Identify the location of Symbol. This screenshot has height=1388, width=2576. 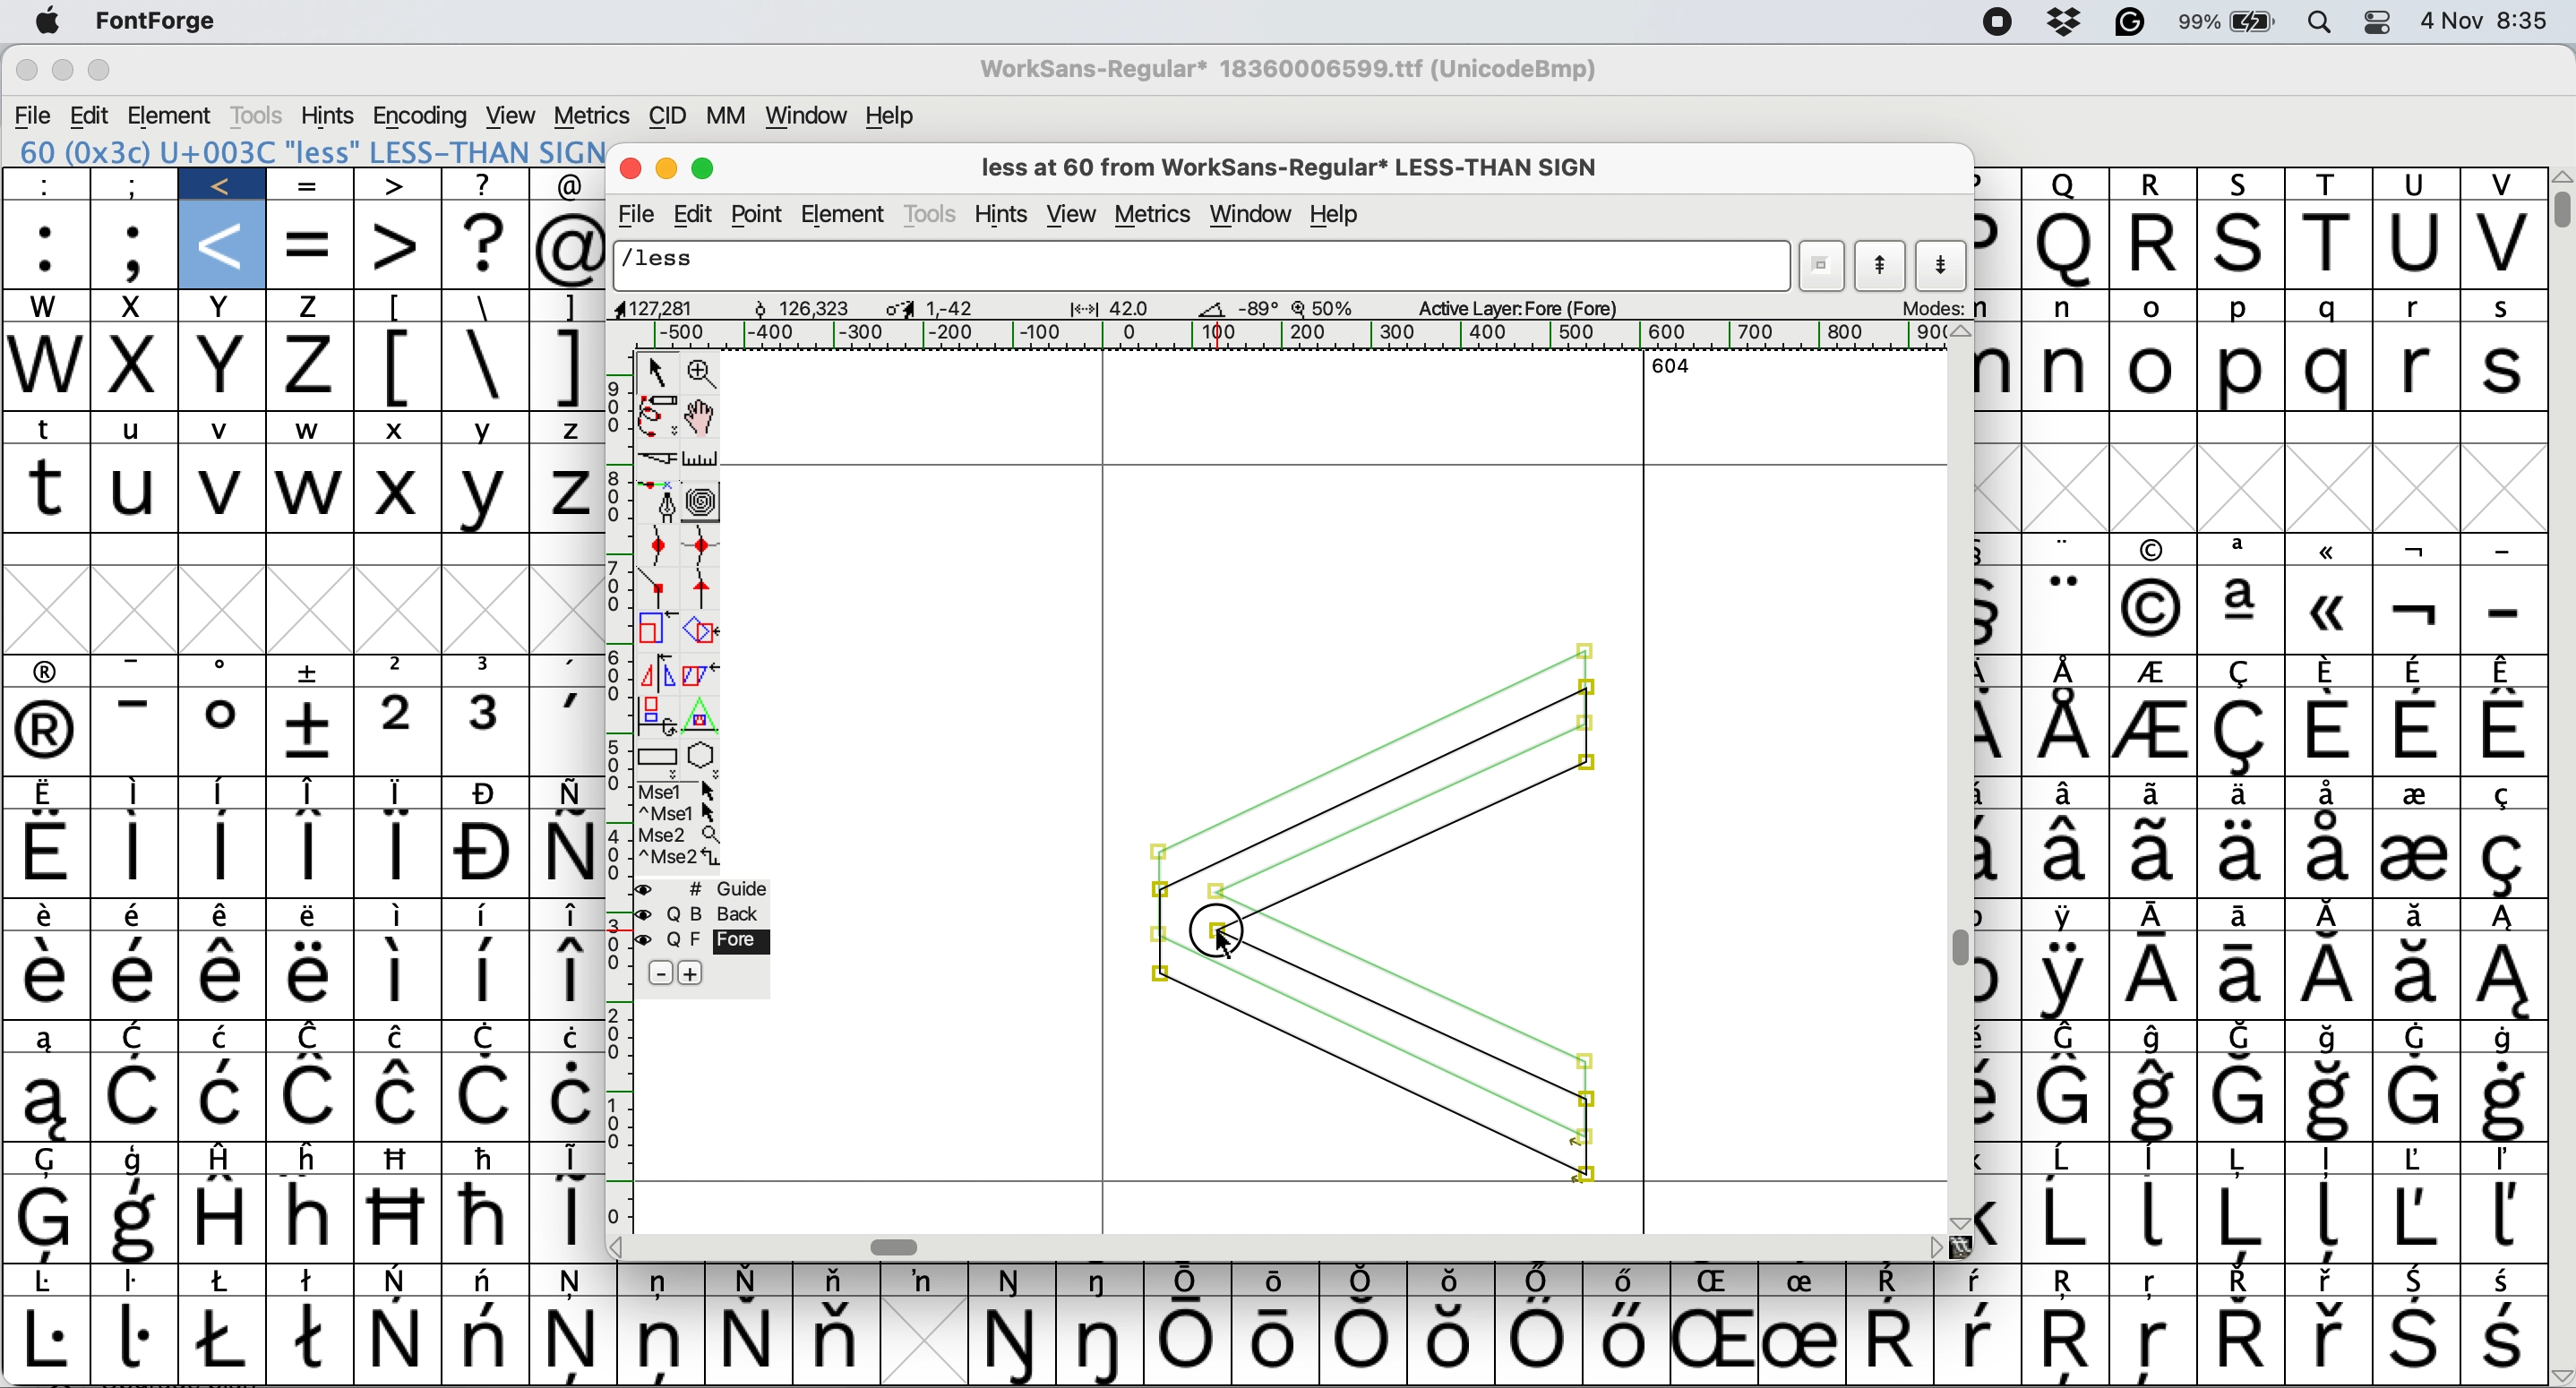
(2327, 1218).